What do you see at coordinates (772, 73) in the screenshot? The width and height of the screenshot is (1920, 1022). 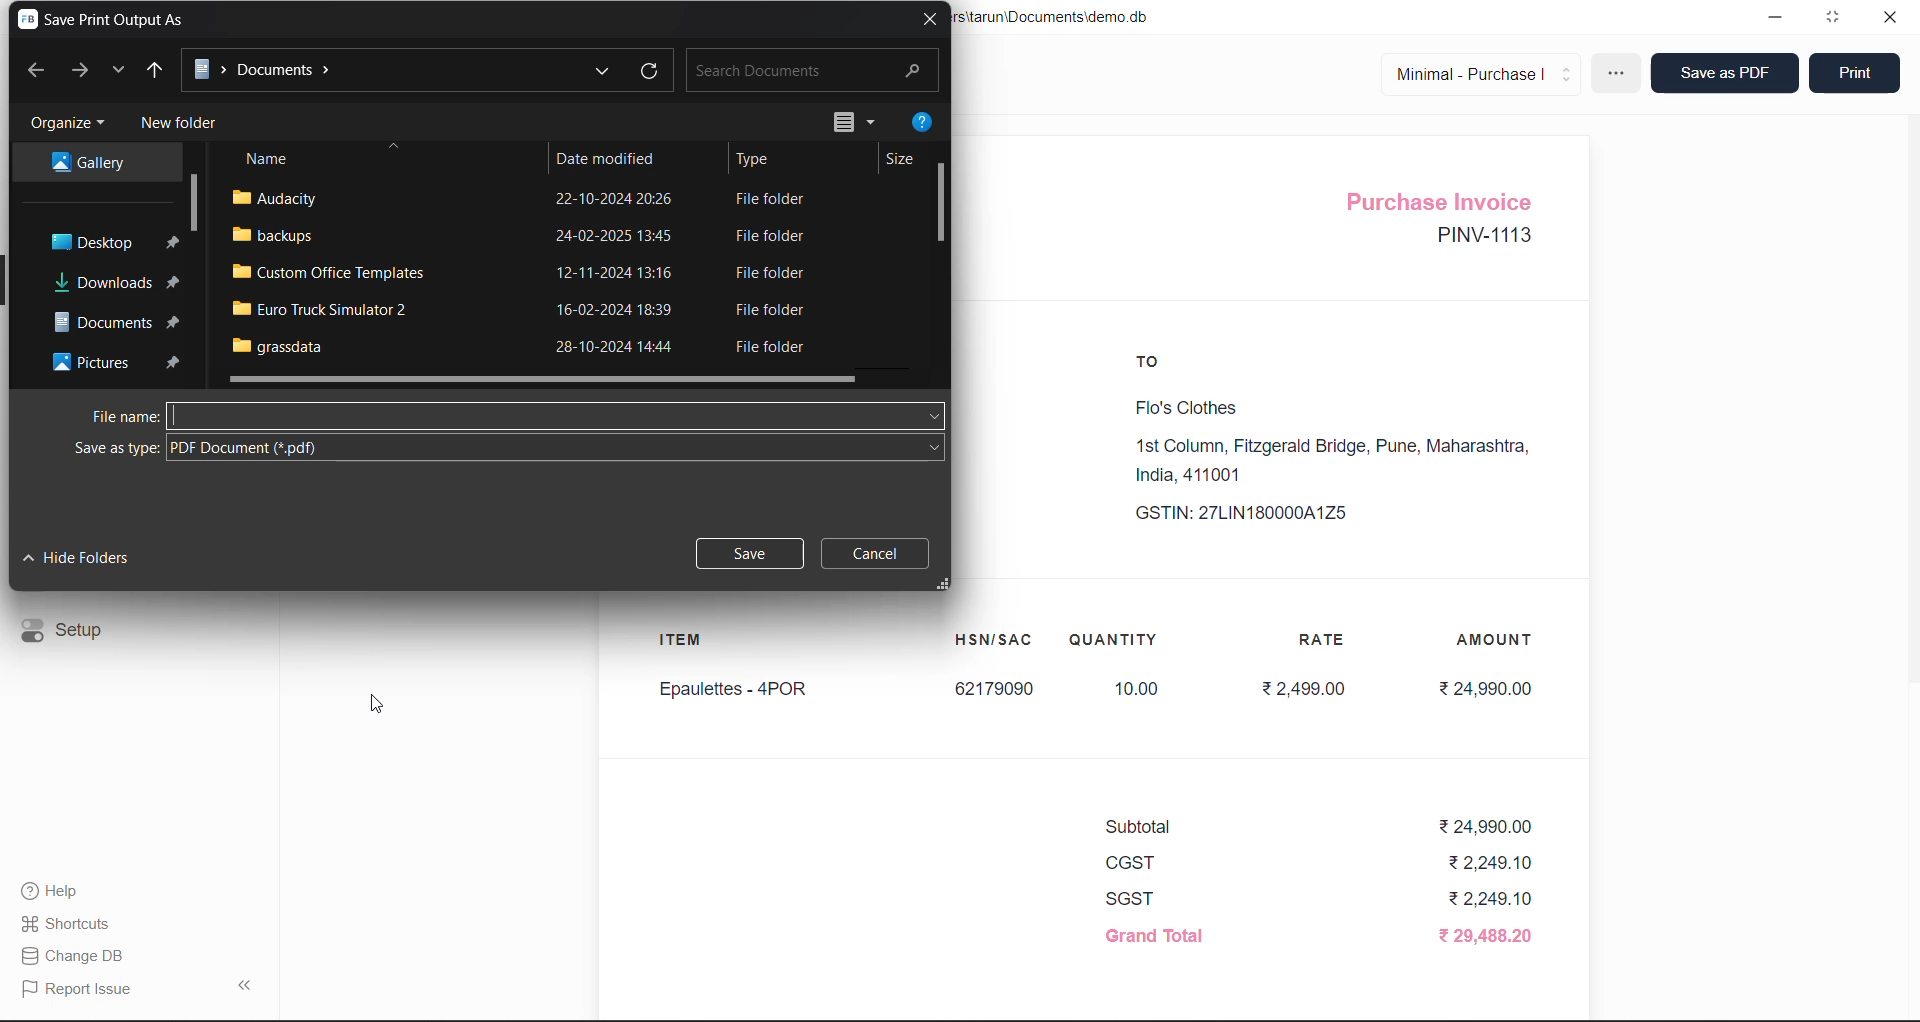 I see `Search Documents` at bounding box center [772, 73].